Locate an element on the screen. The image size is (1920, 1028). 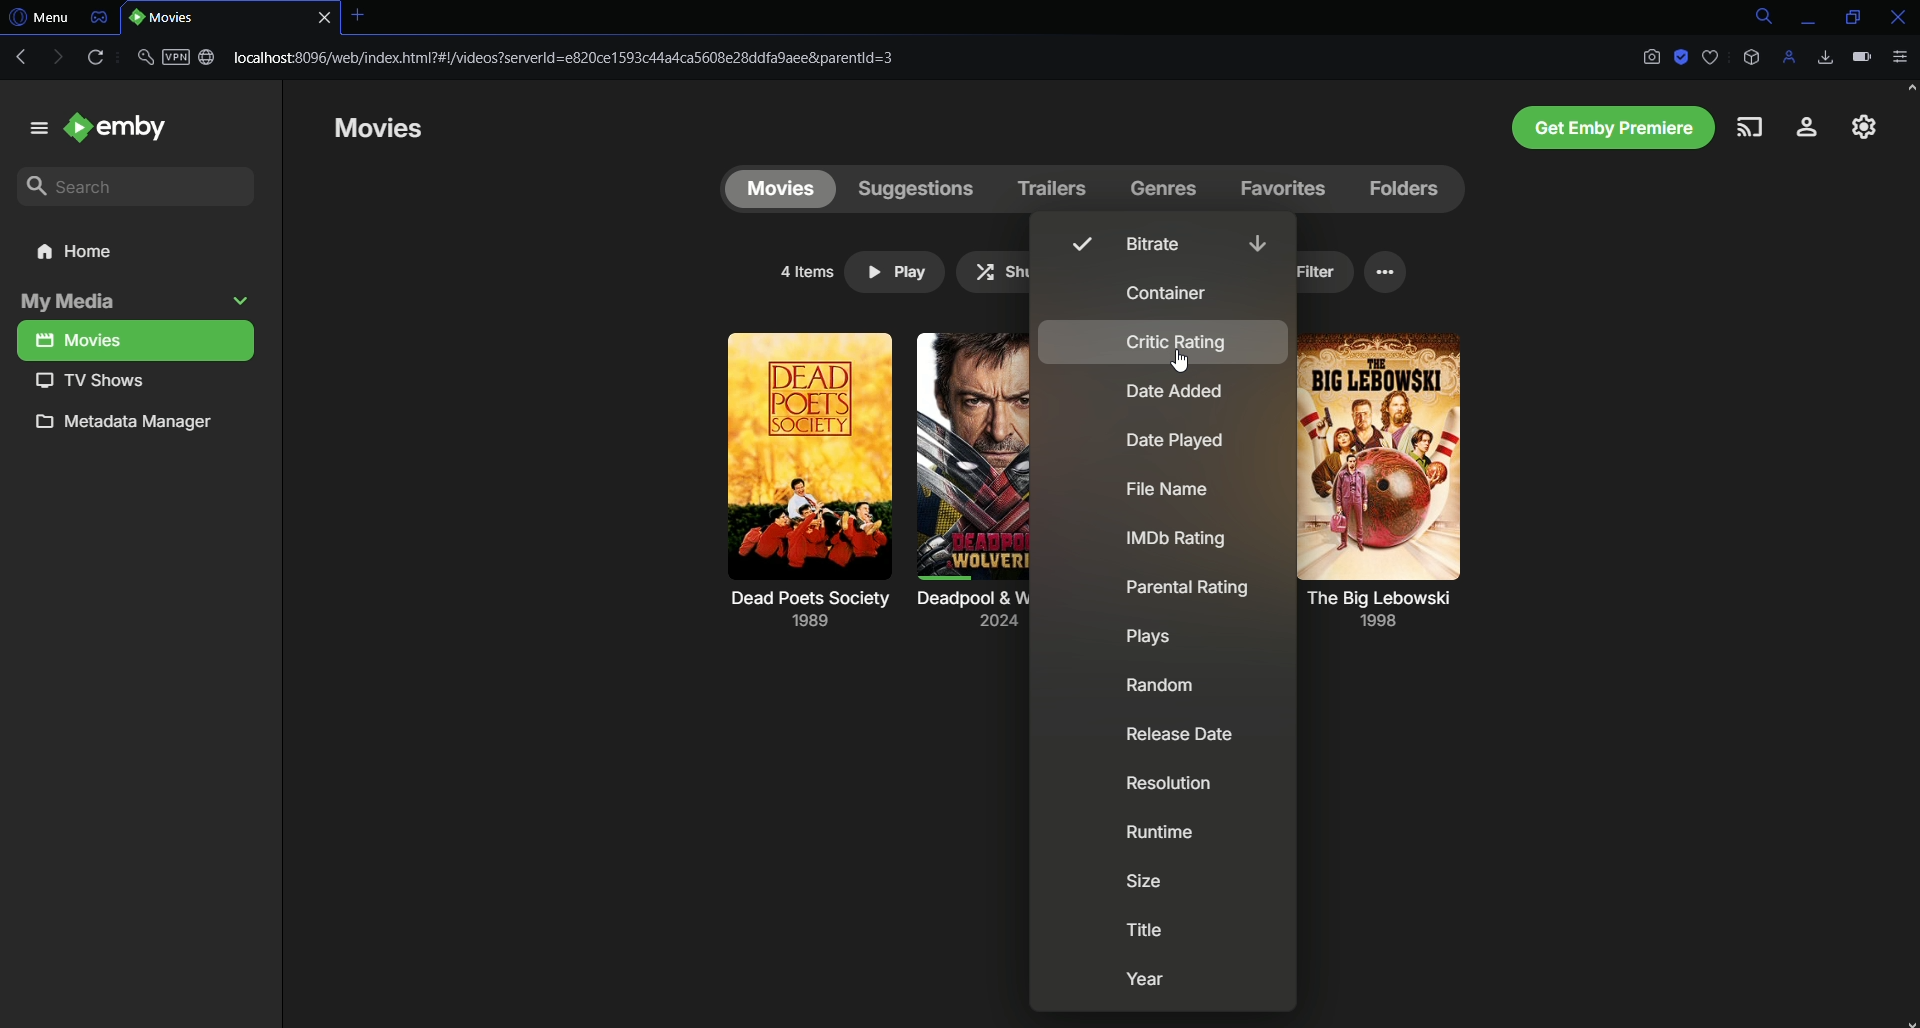
menu is located at coordinates (30, 127).